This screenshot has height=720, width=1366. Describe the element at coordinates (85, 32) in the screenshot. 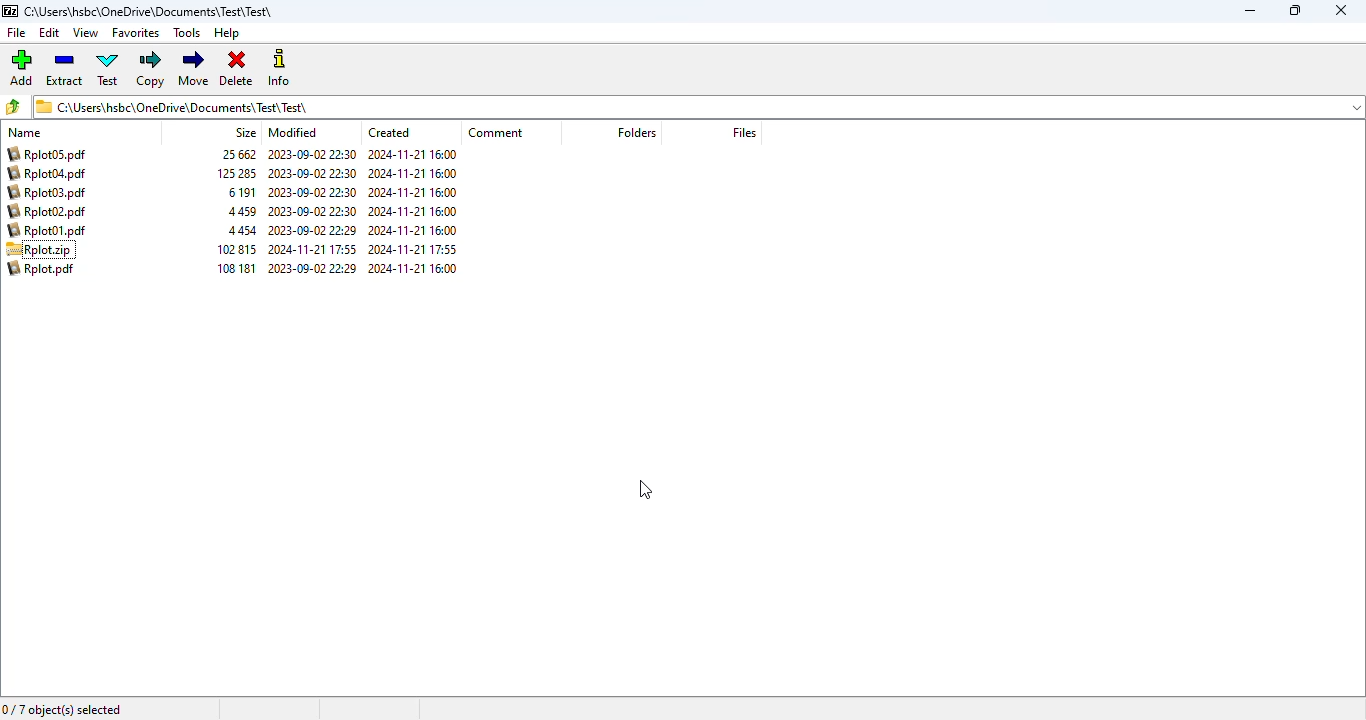

I see `view` at that location.